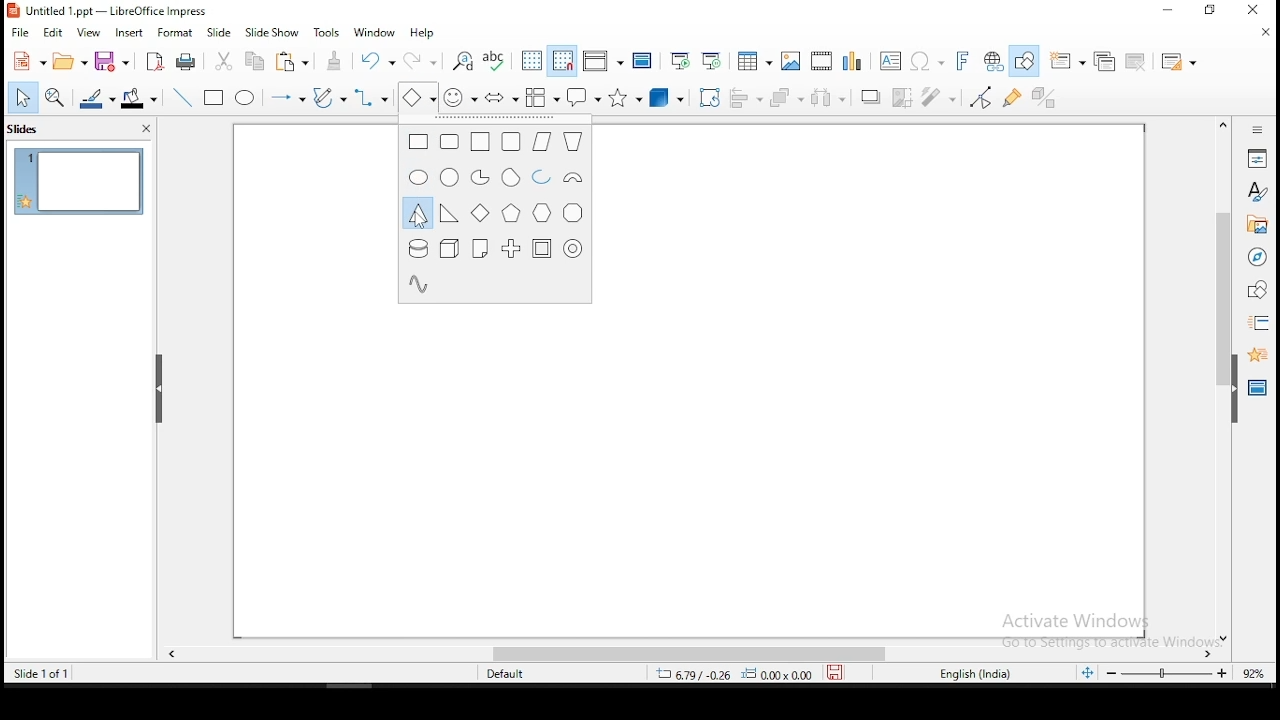 The width and height of the screenshot is (1280, 720). I want to click on display views, so click(601, 62).